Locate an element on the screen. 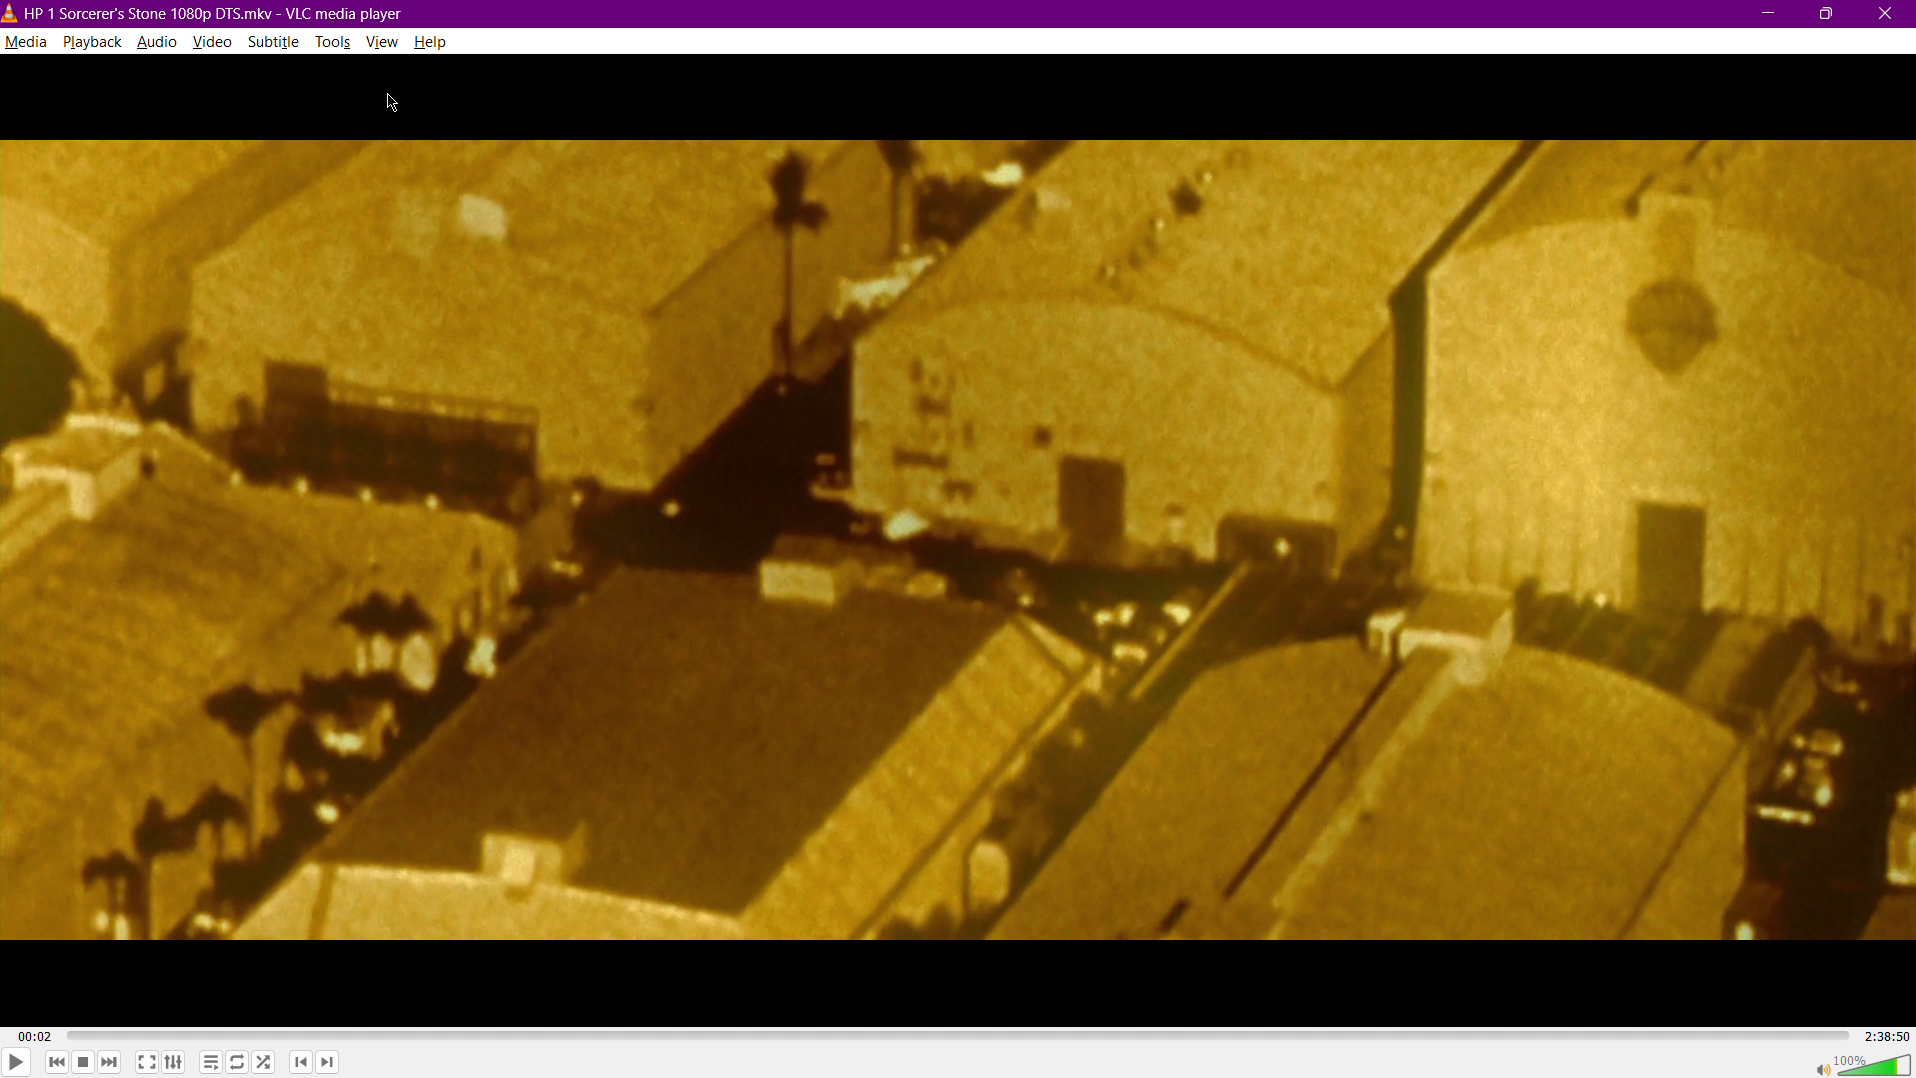 Image resolution: width=1916 pixels, height=1078 pixels. Volume 100% is located at coordinates (1855, 1063).